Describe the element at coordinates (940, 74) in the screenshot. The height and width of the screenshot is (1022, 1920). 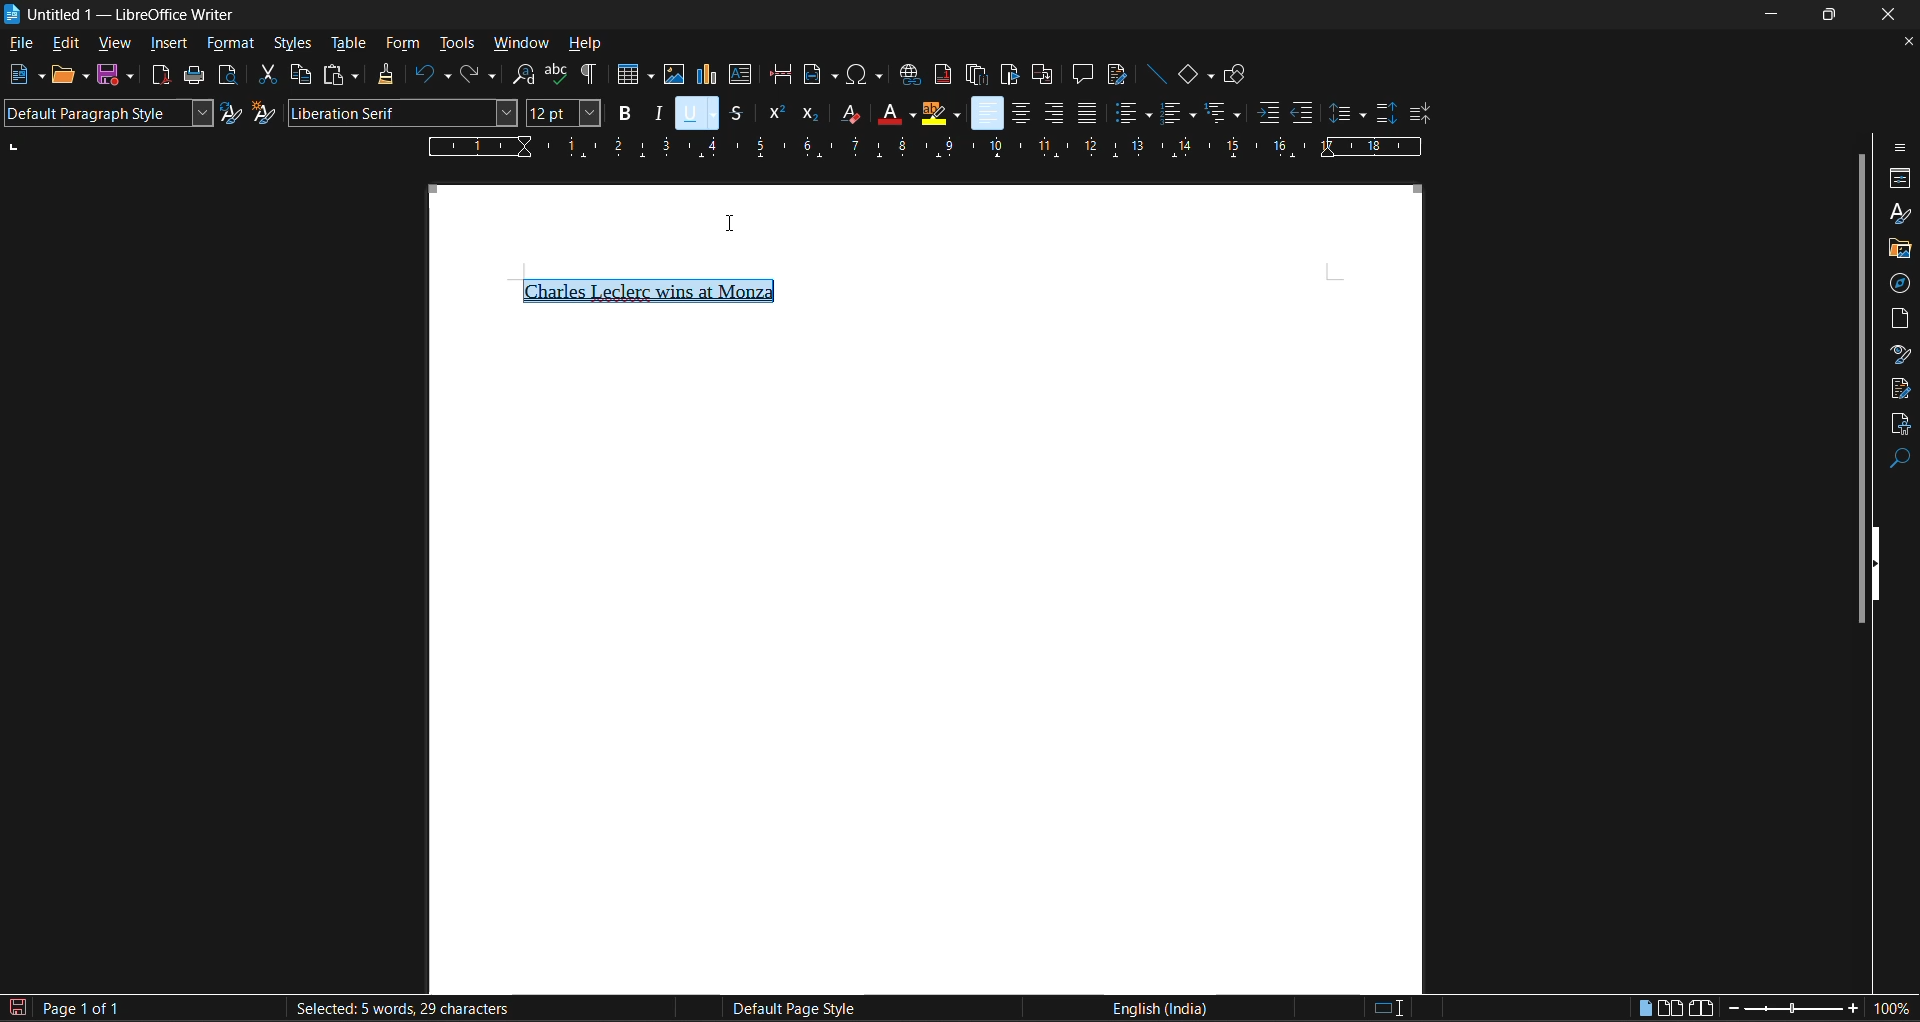
I see `insert footnote` at that location.